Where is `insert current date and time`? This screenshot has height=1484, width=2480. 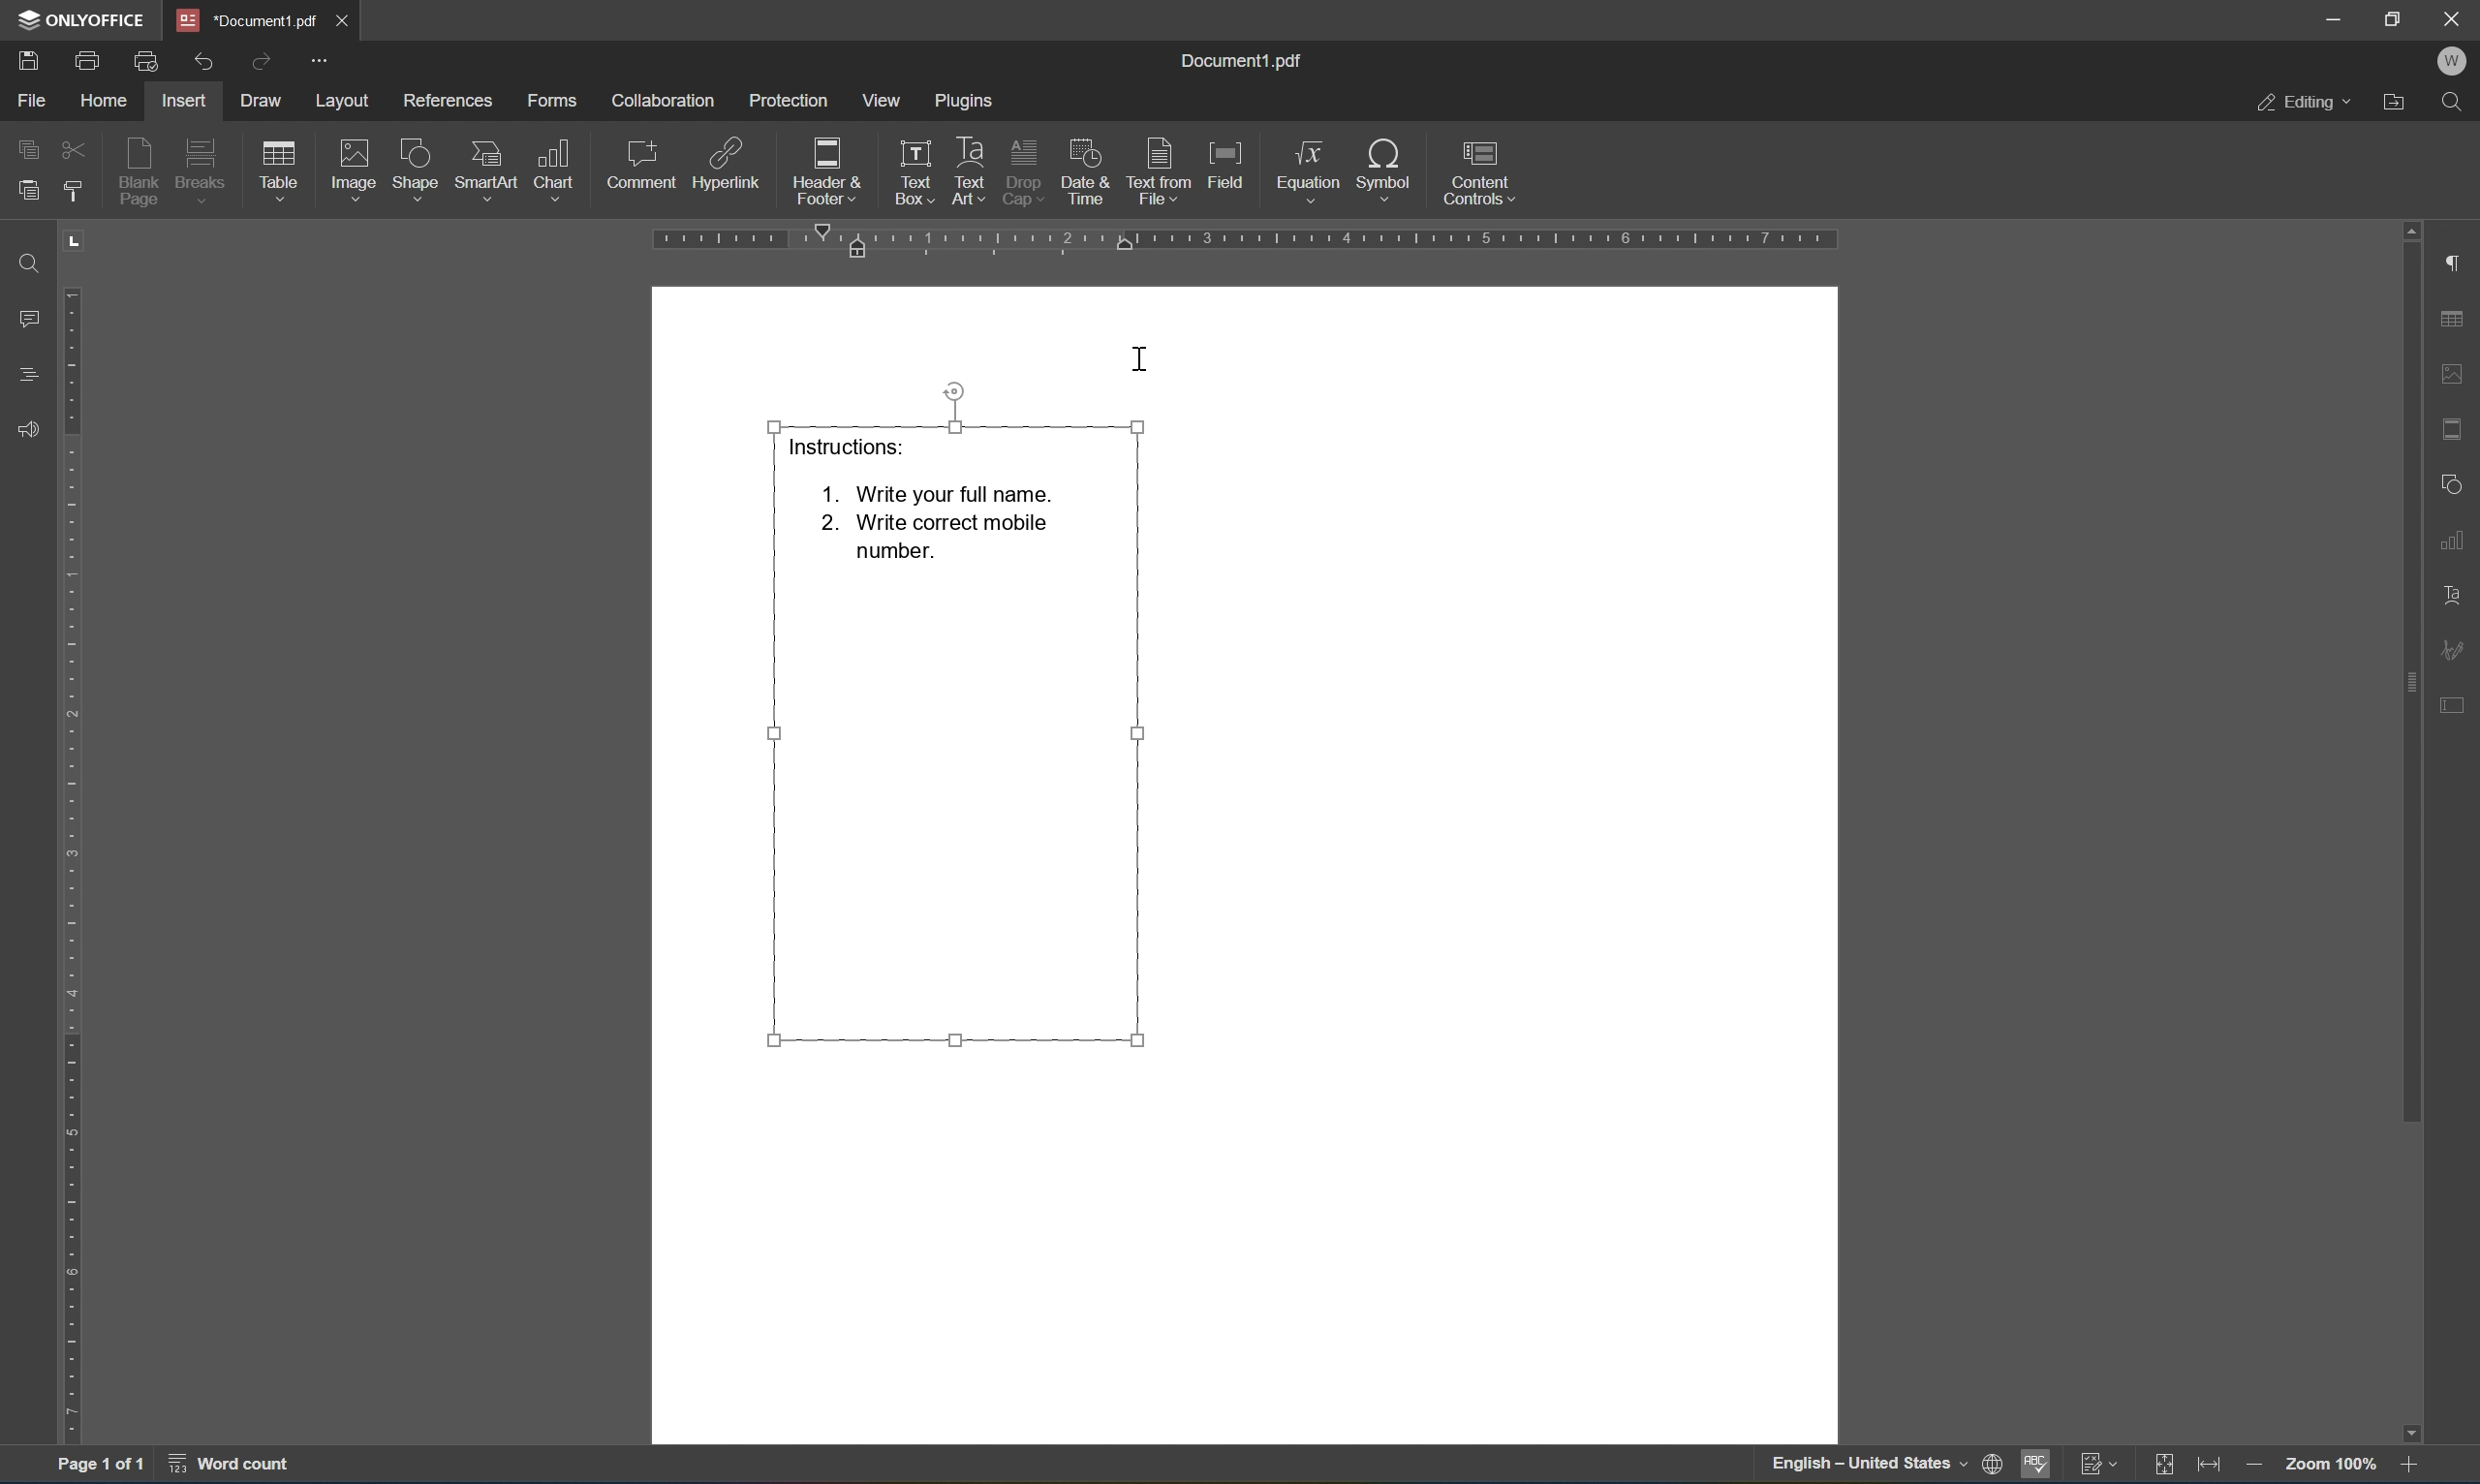
insert current date and time is located at coordinates (1083, 169).